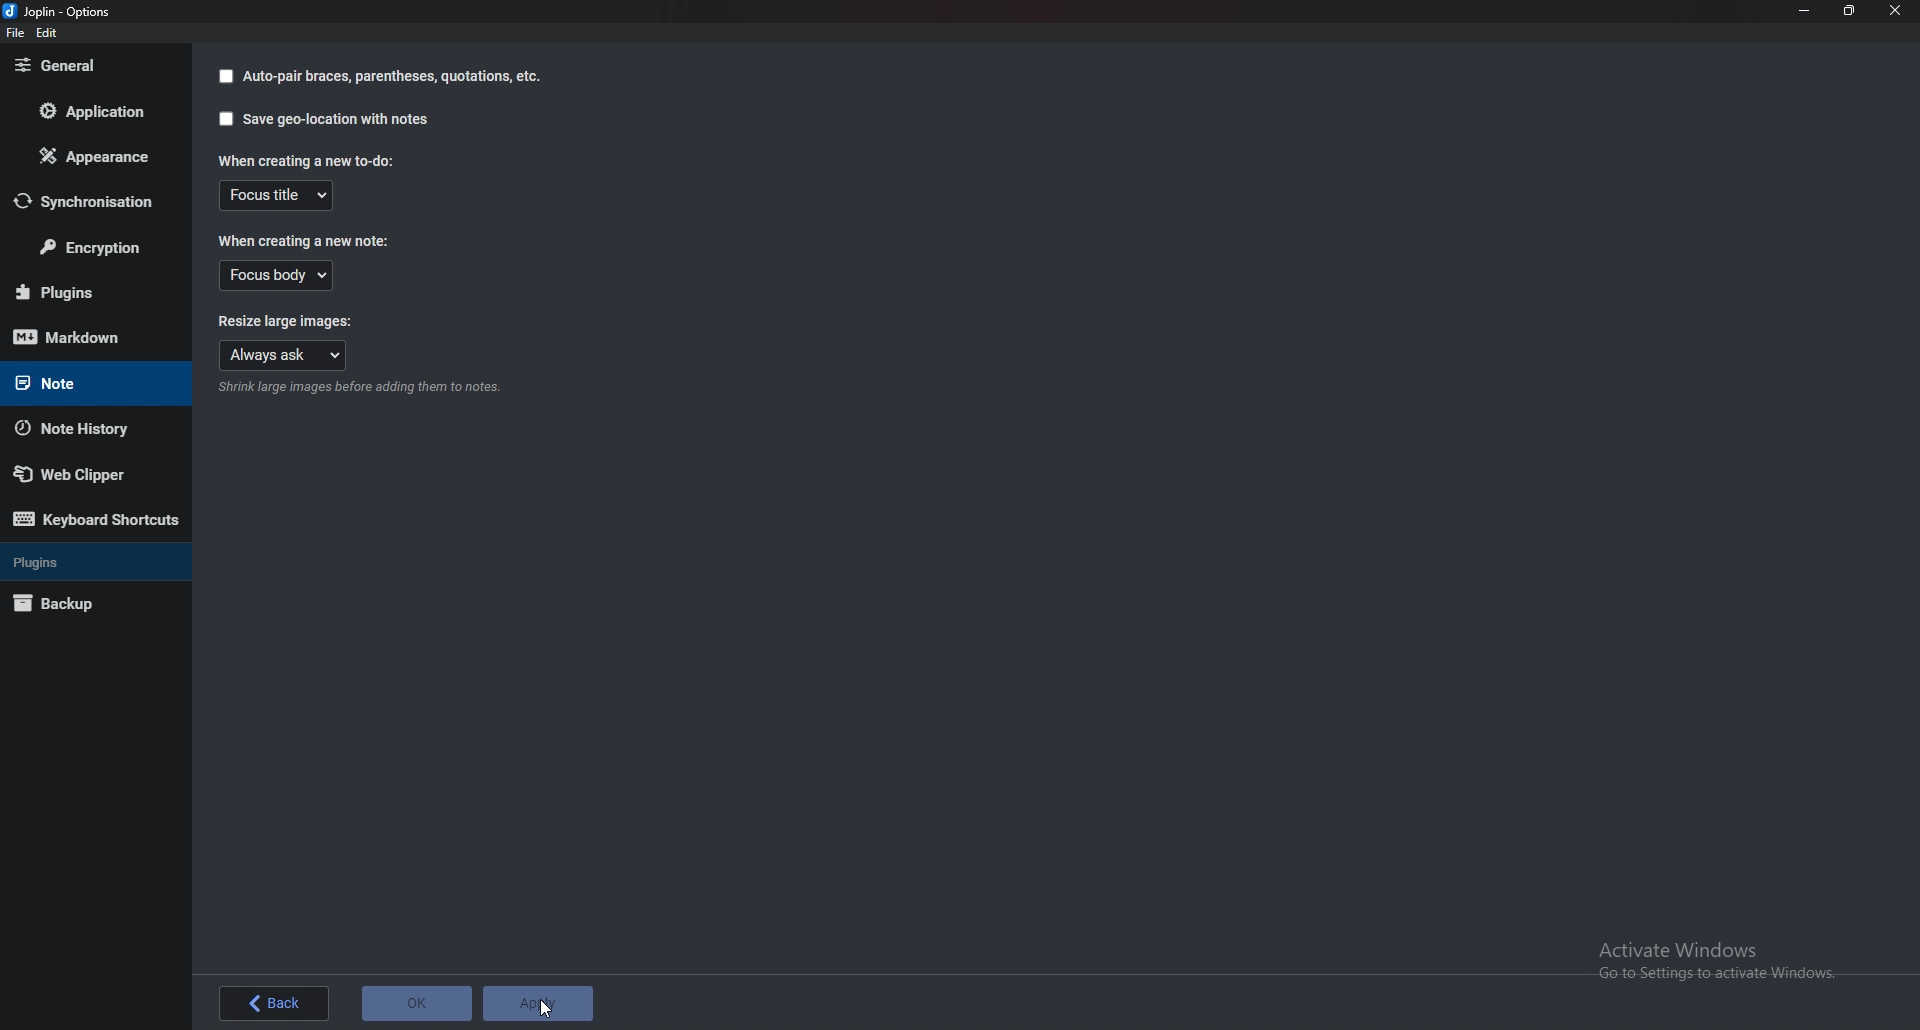  I want to click on Focus title, so click(280, 195).